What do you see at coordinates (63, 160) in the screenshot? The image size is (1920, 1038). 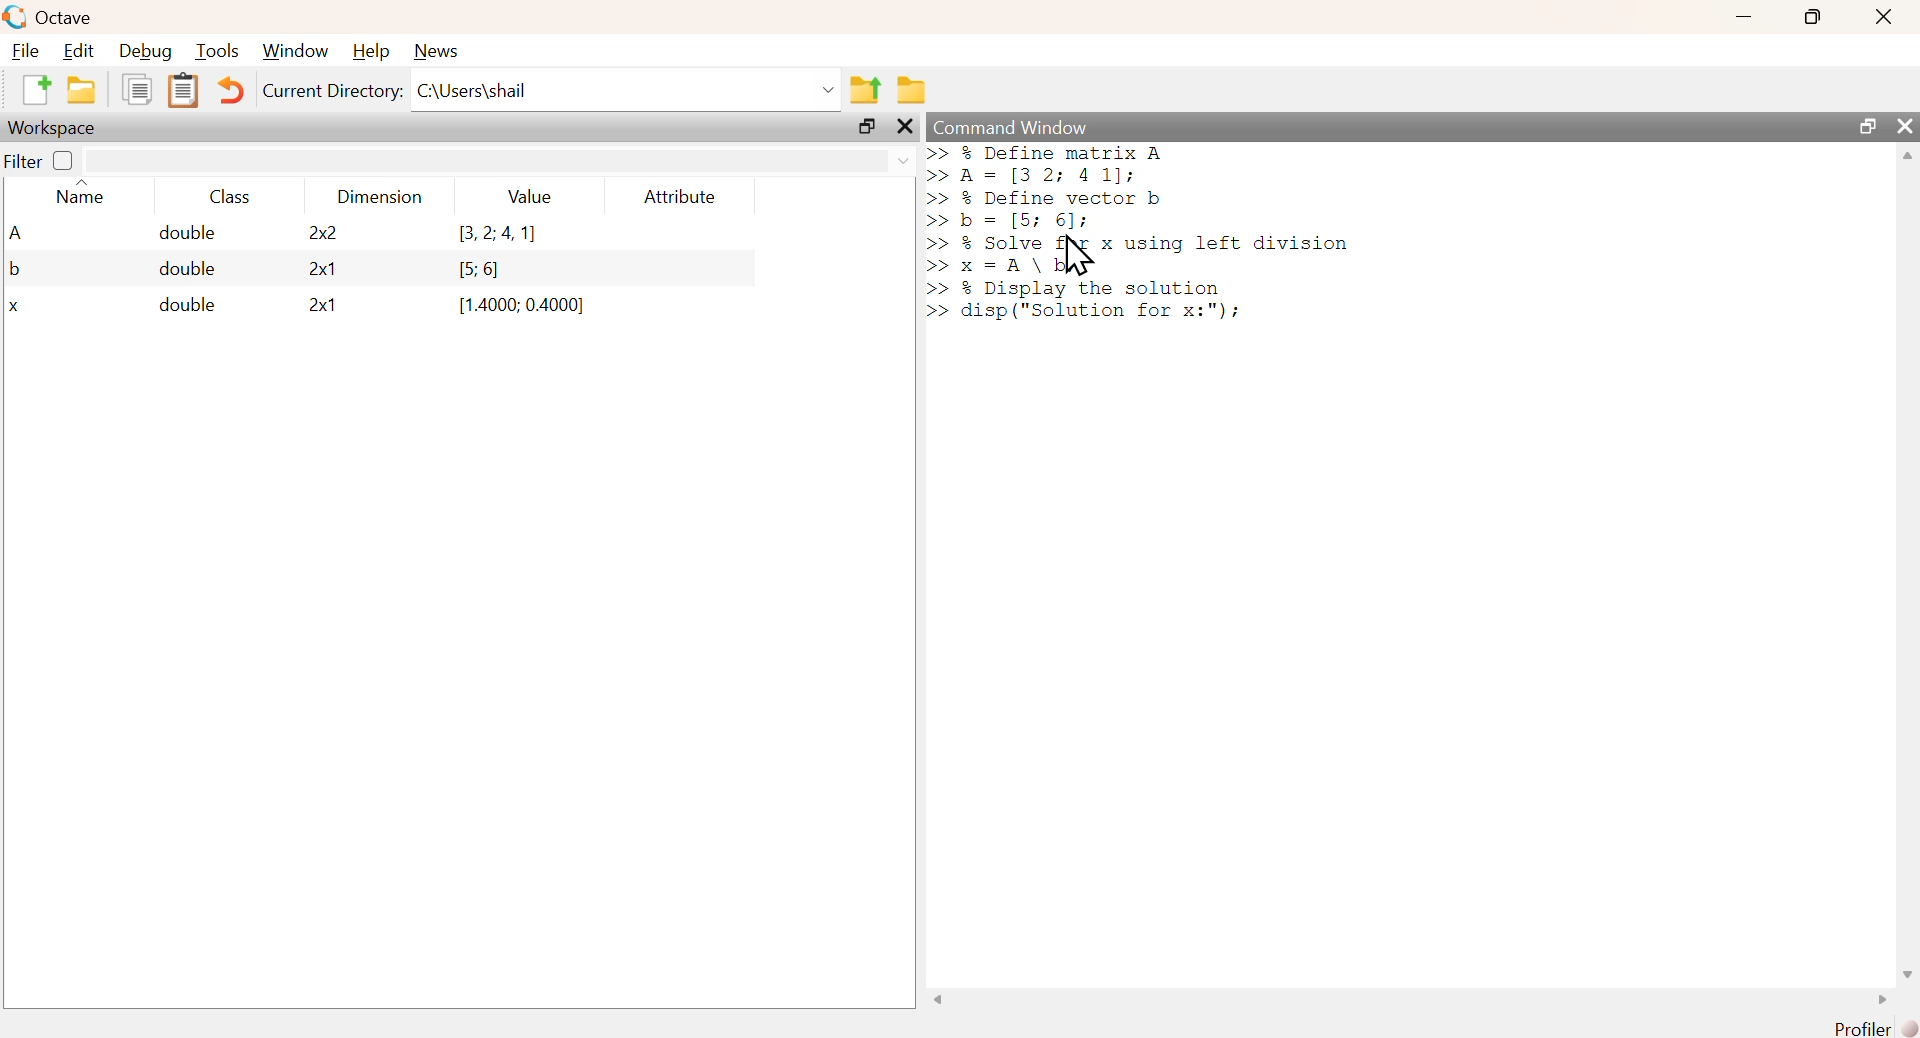 I see `off` at bounding box center [63, 160].